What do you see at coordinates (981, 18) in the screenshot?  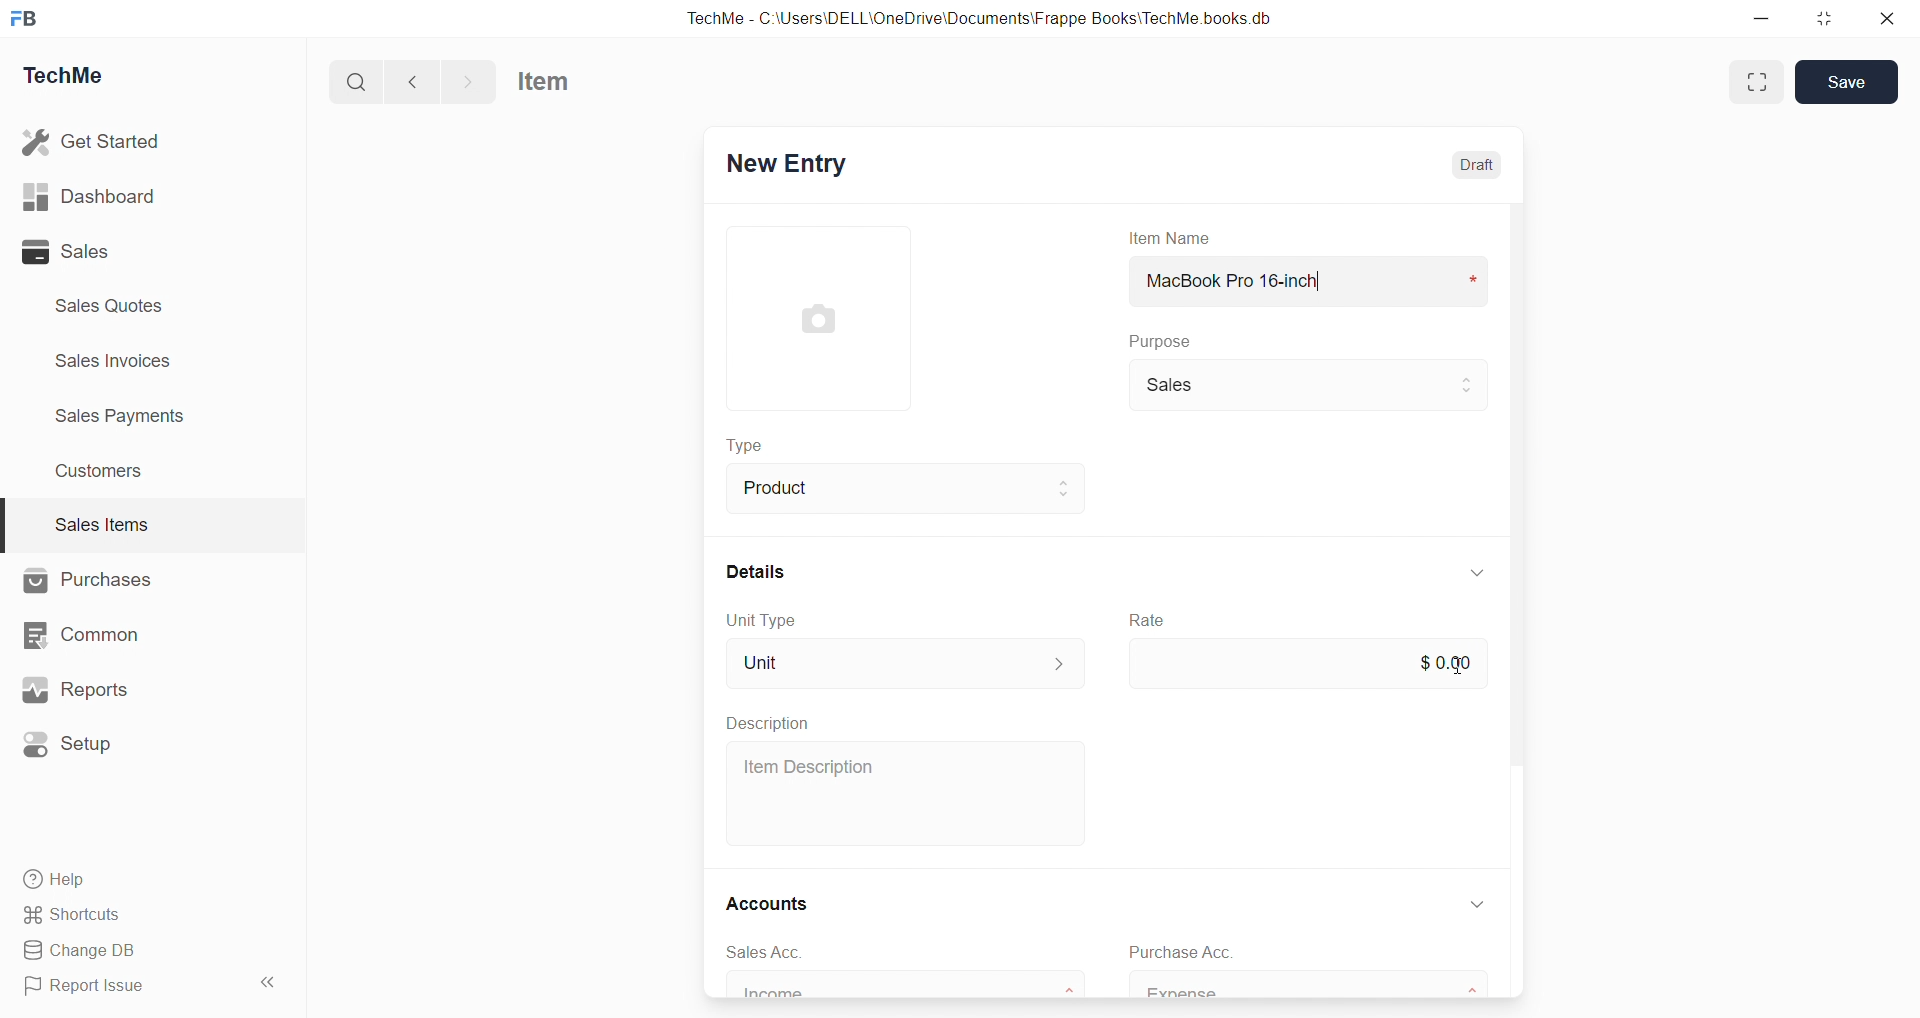 I see `TechMe - C:\Users\DELL\OneDrive\Documents\Frappe Books\TechMe books.db` at bounding box center [981, 18].